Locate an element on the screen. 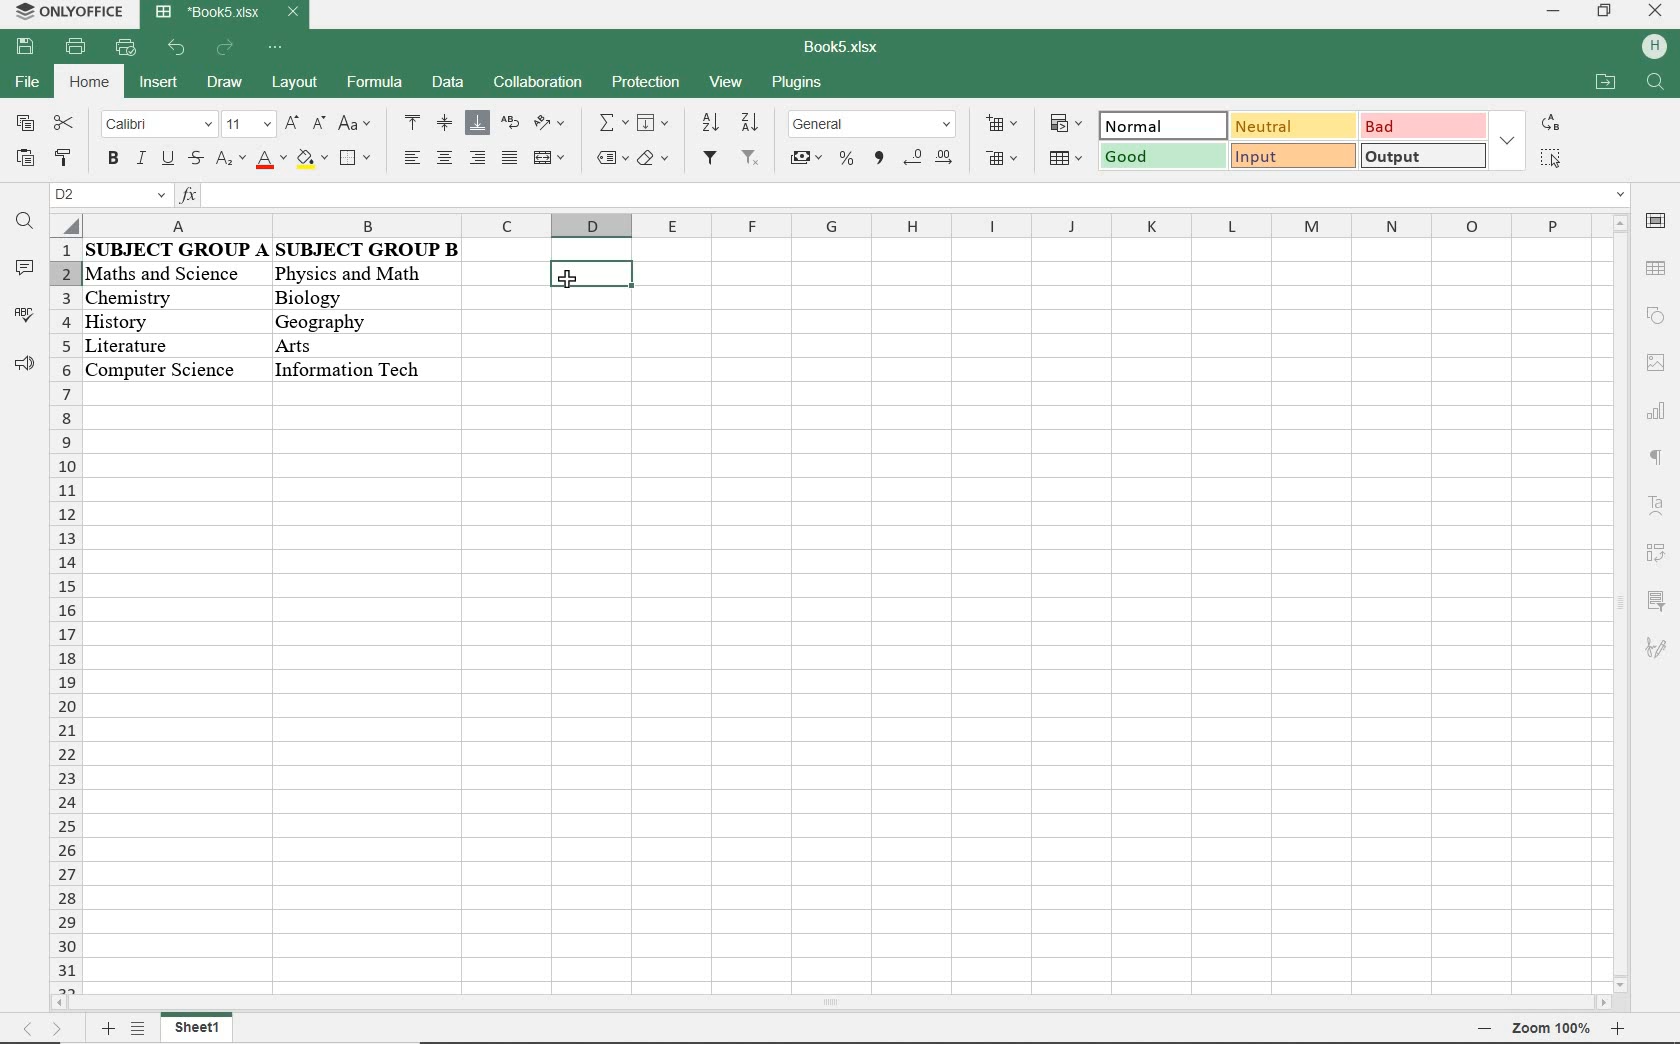  selected cell is located at coordinates (591, 274).